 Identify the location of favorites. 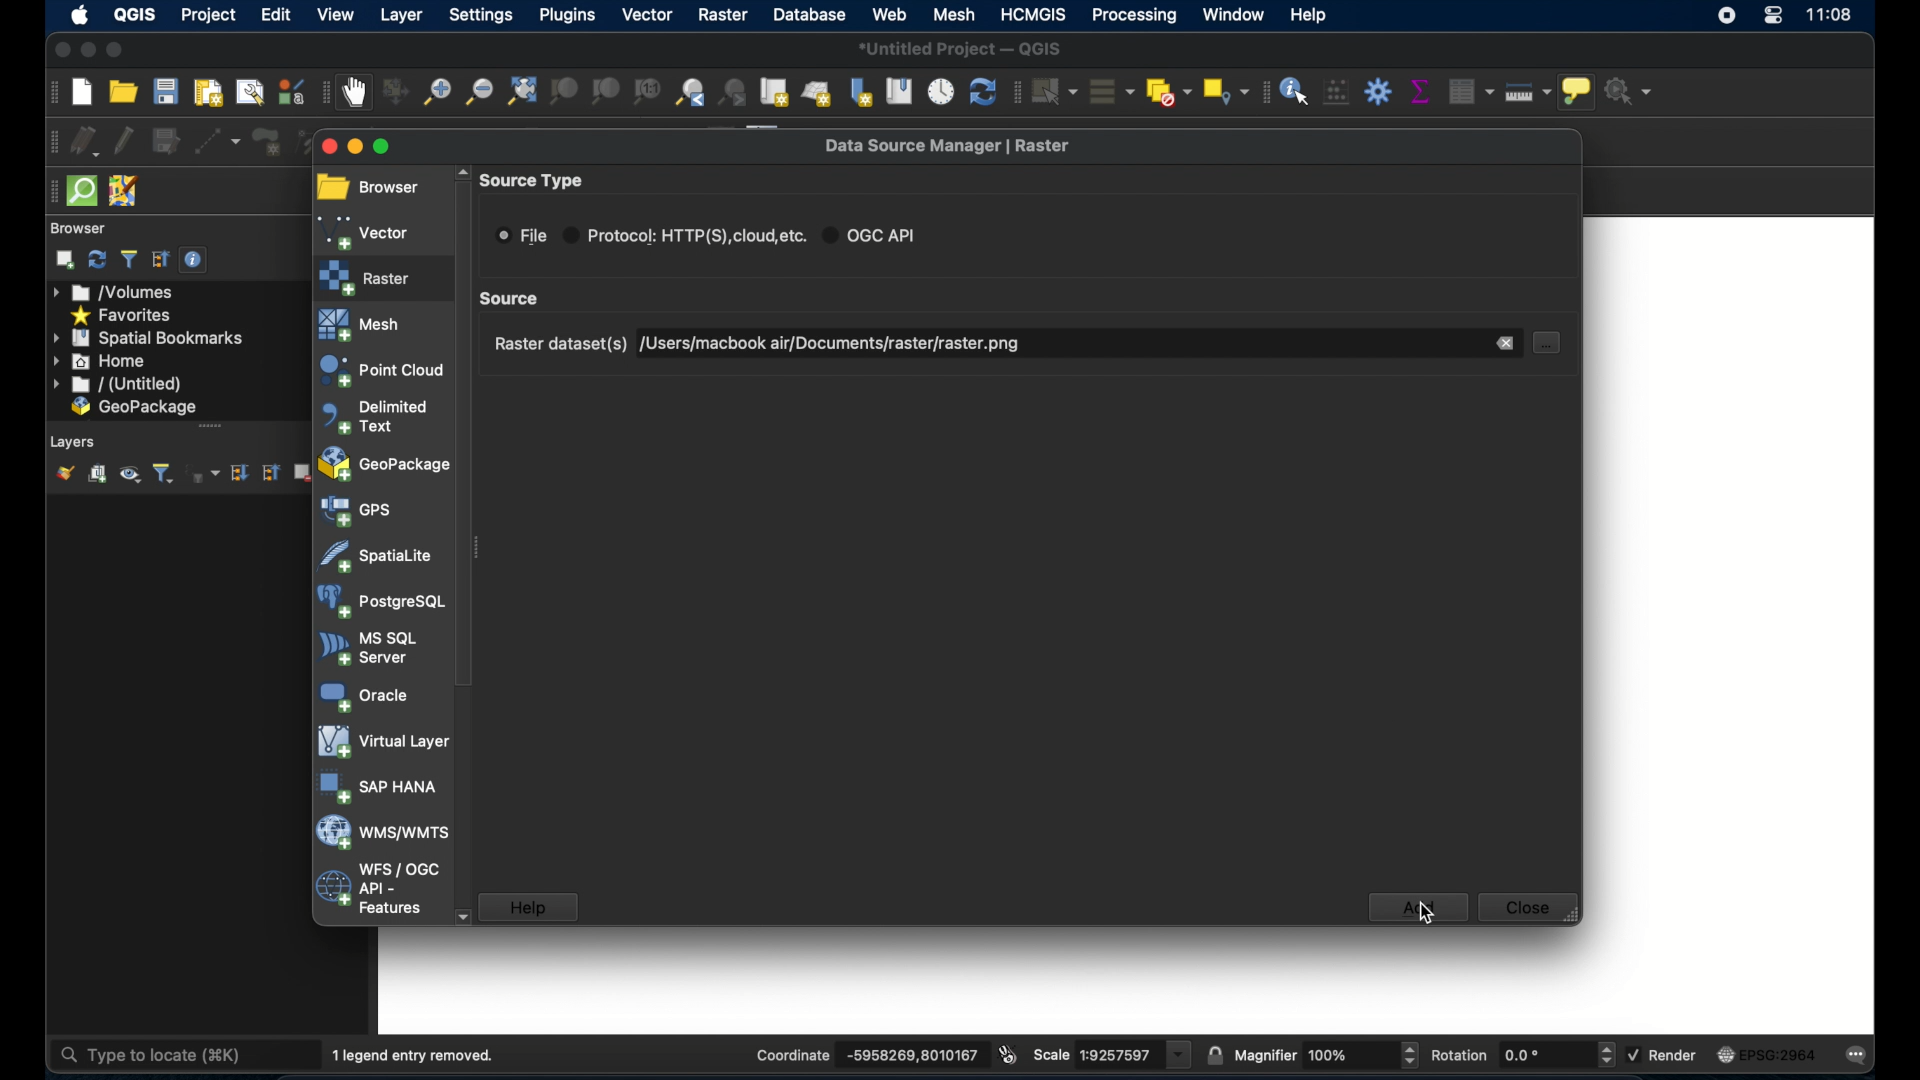
(124, 314).